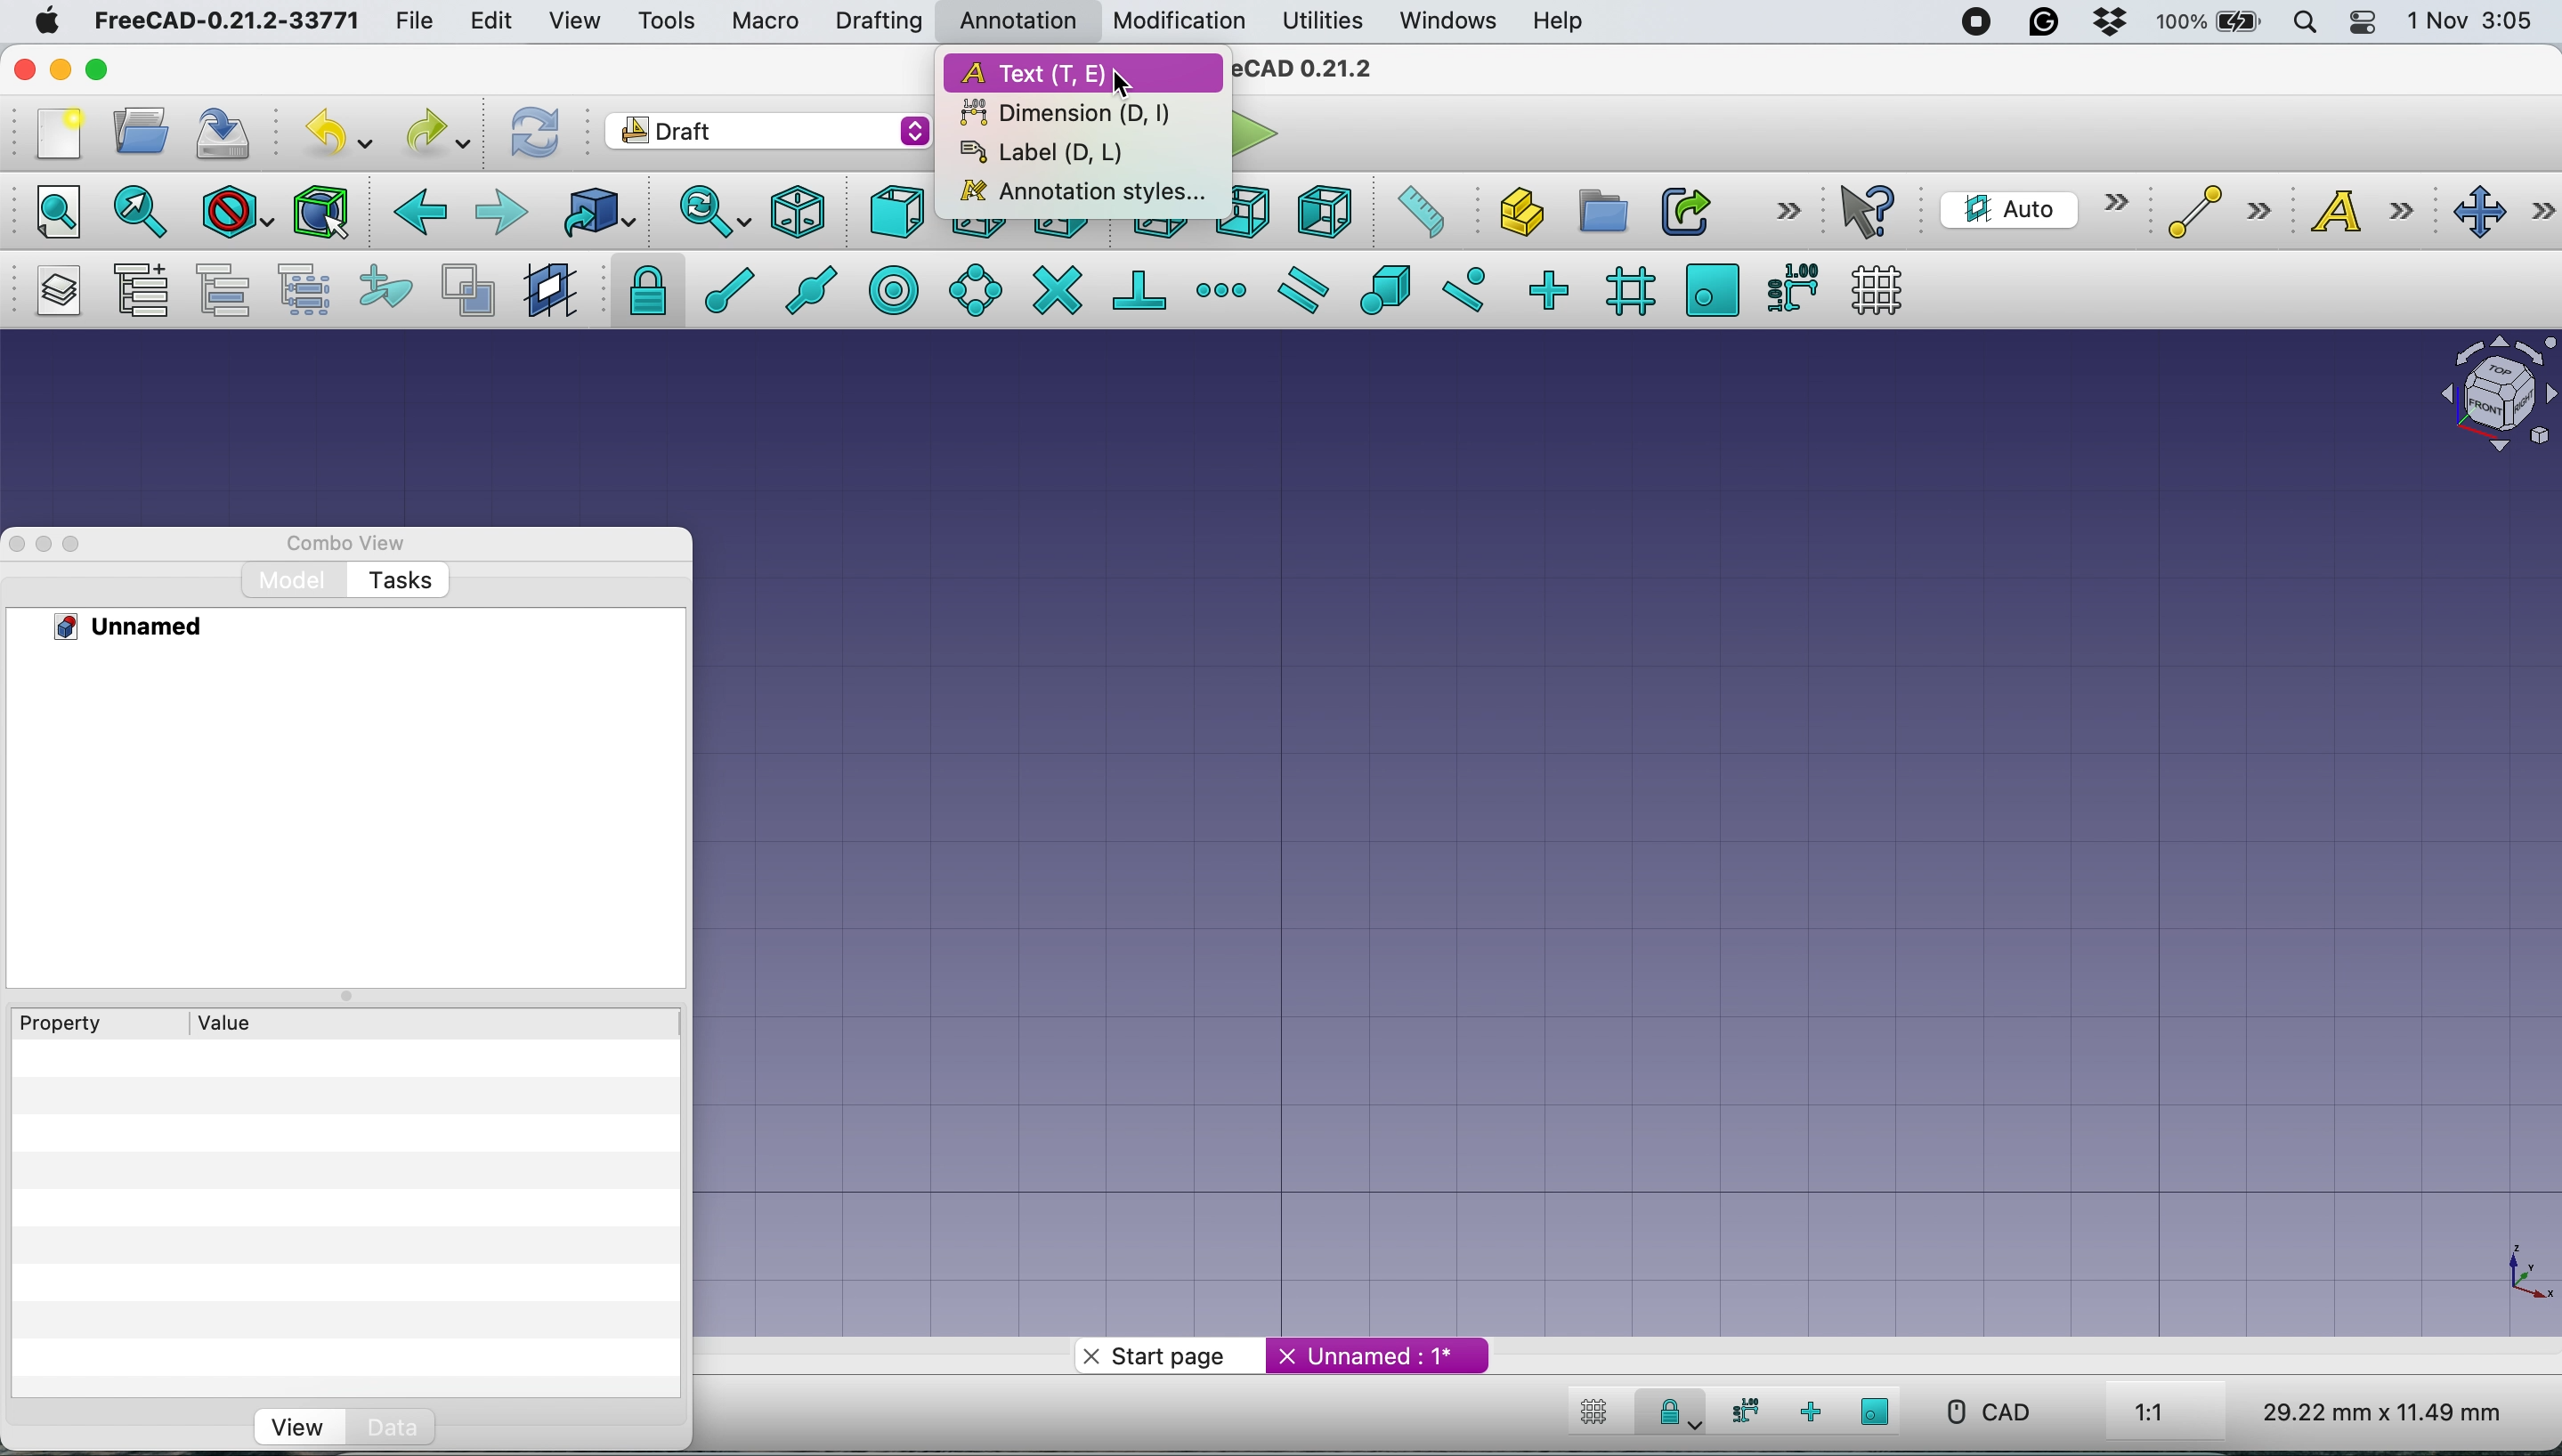 The width and height of the screenshot is (2562, 1456). What do you see at coordinates (1059, 229) in the screenshot?
I see `right` at bounding box center [1059, 229].